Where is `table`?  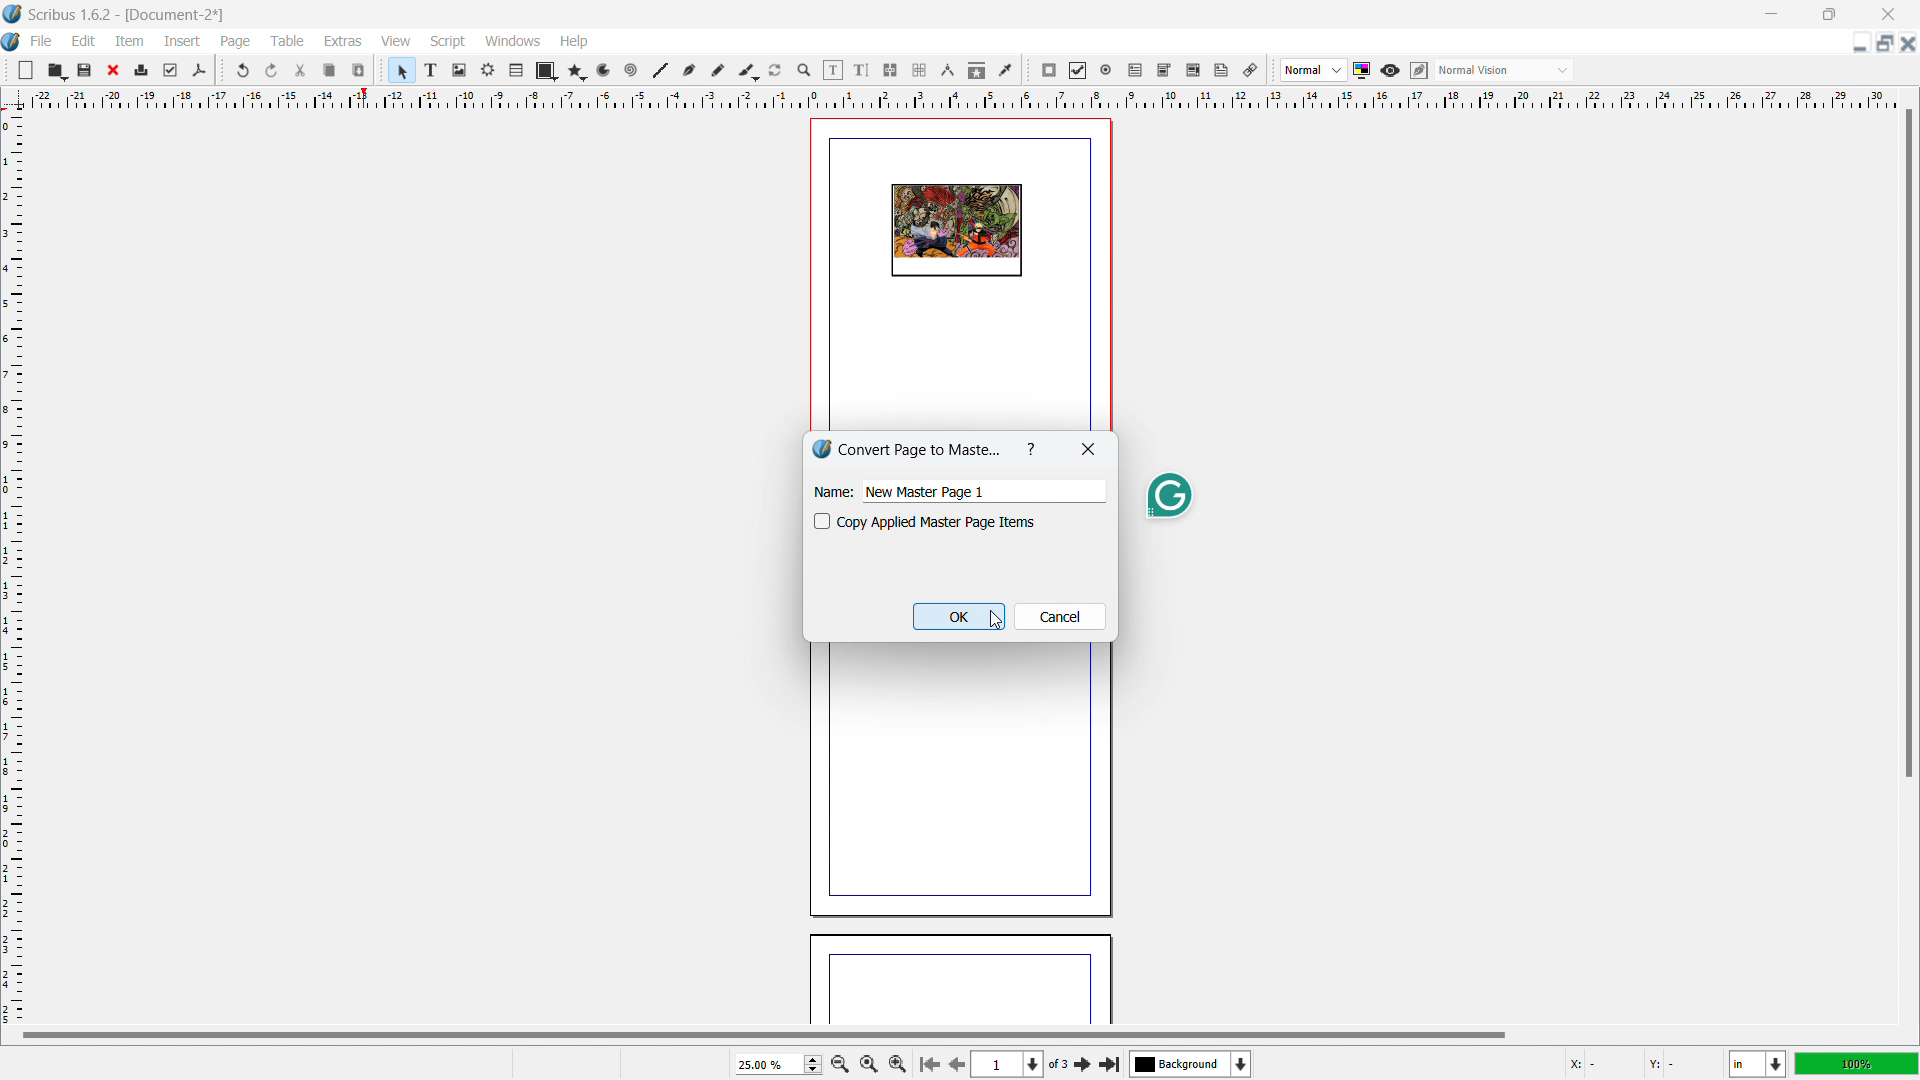
table is located at coordinates (517, 71).